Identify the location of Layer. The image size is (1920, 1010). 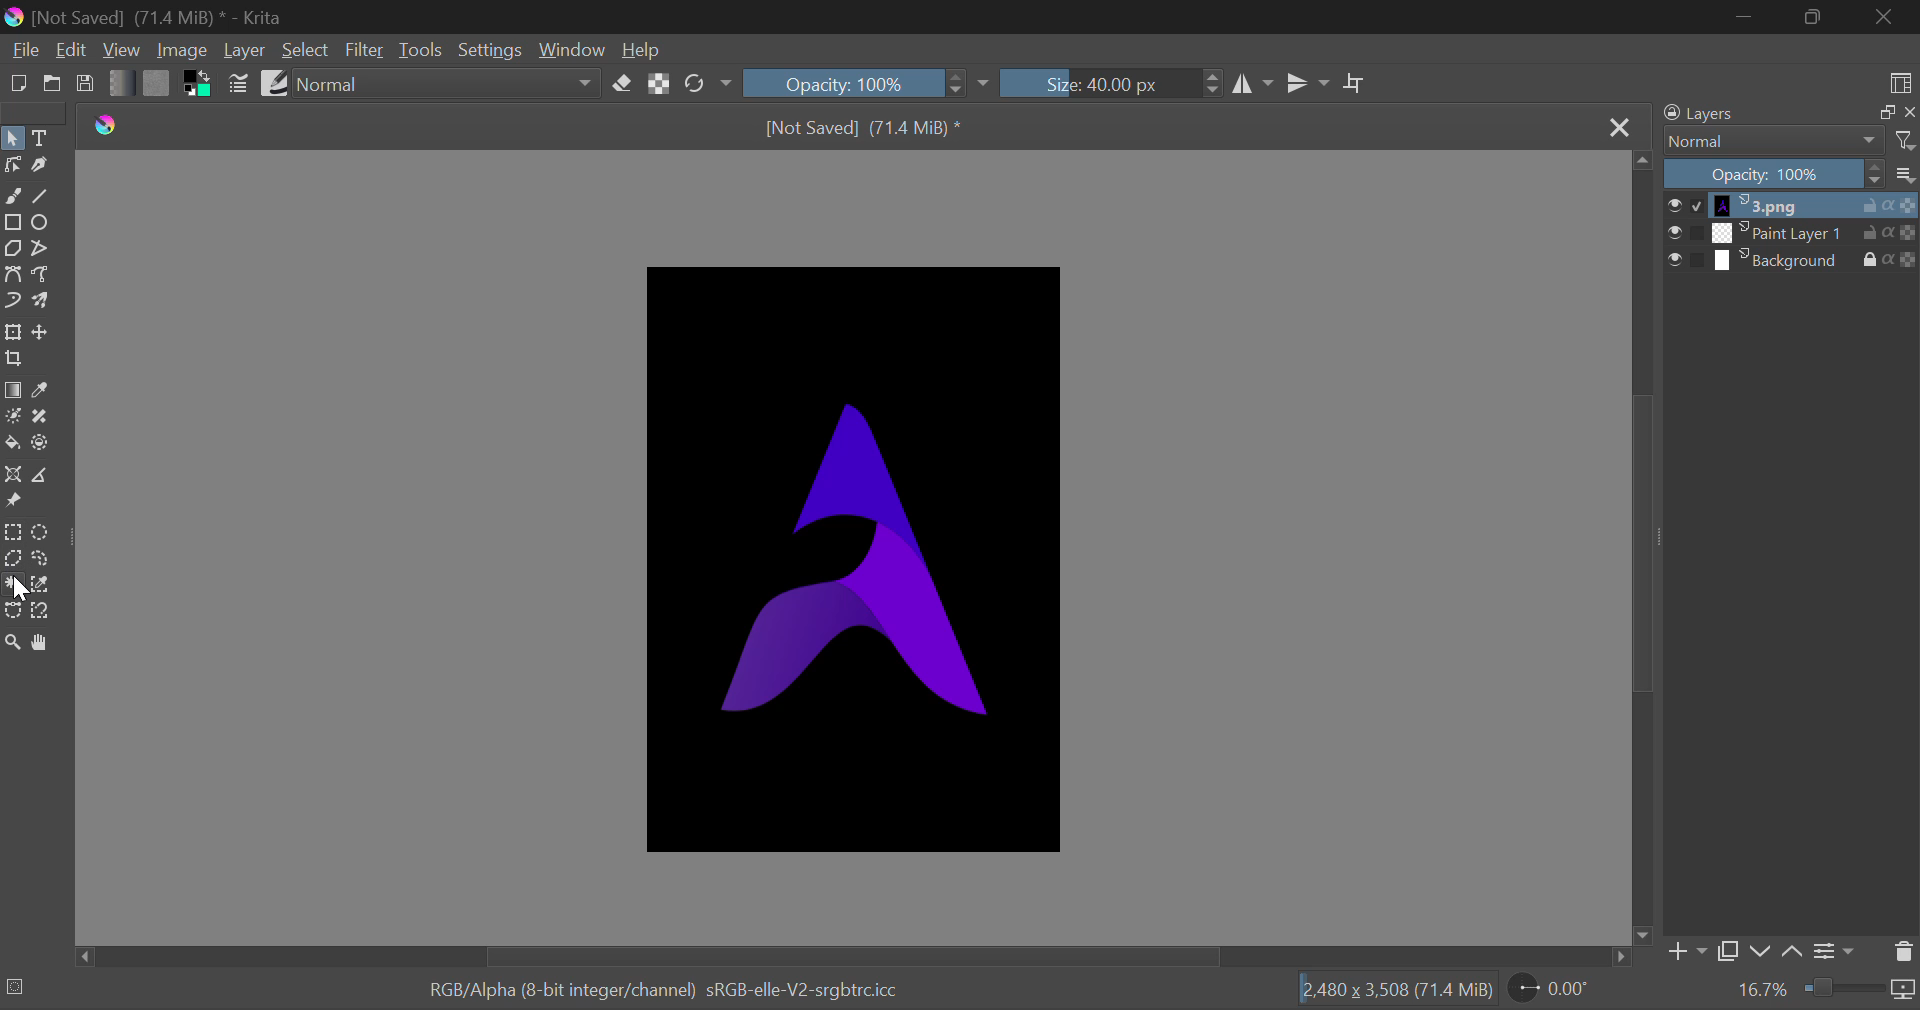
(245, 50).